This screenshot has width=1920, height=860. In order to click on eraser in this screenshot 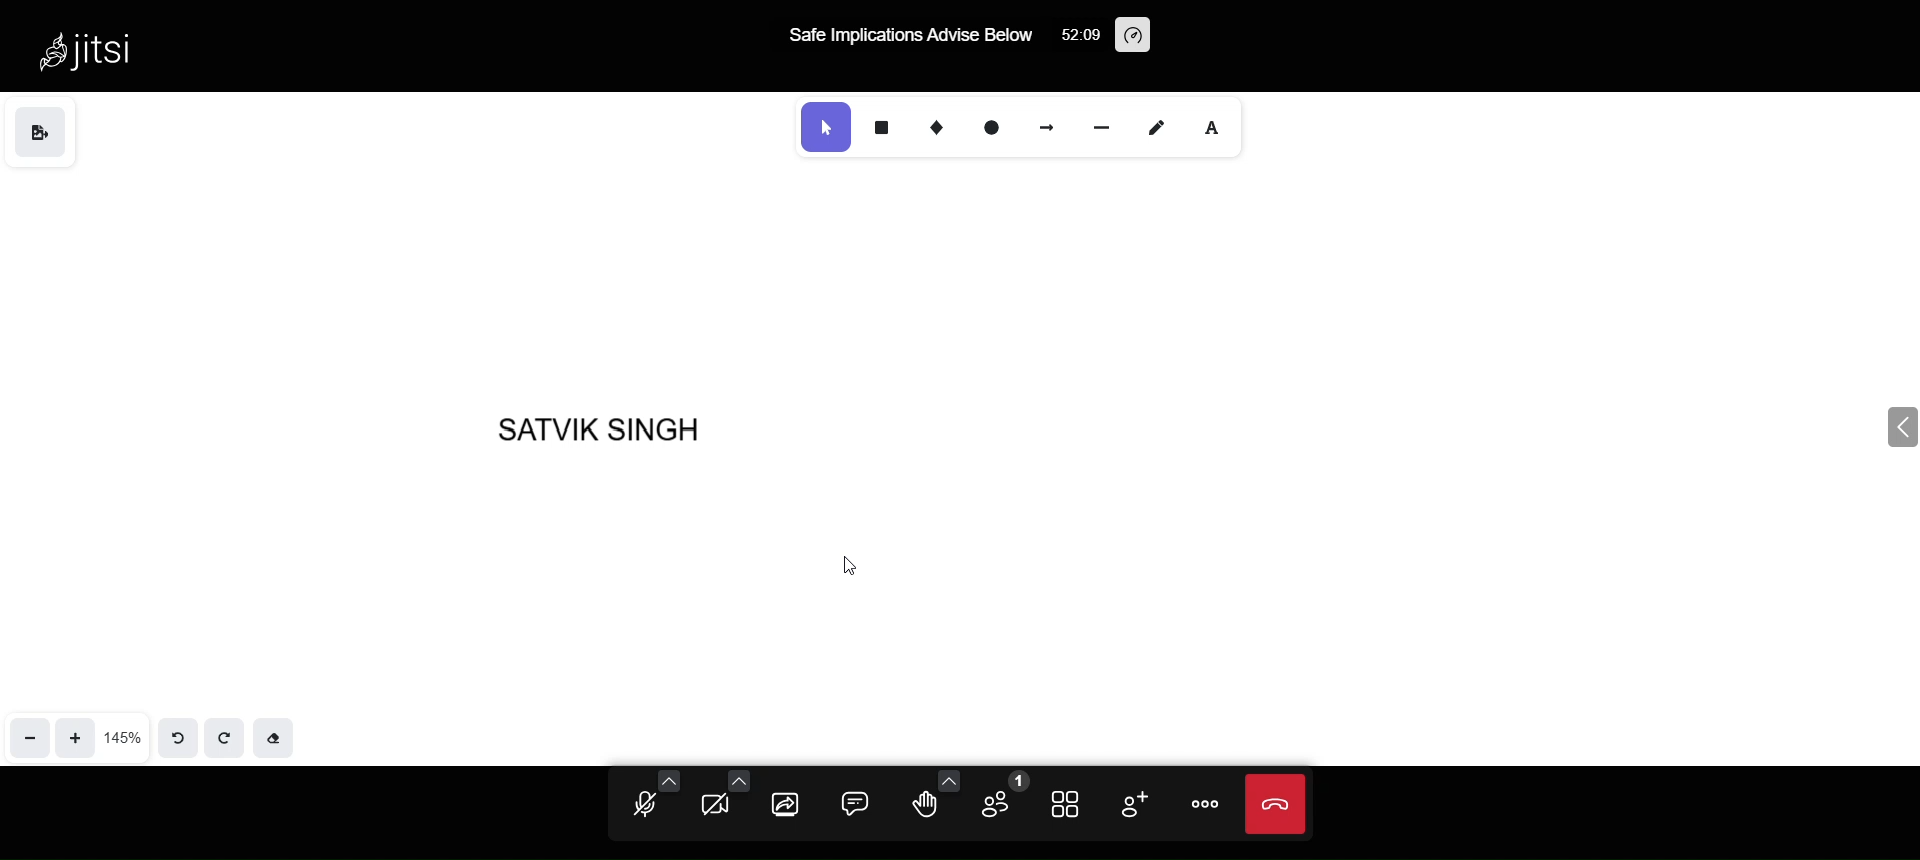, I will do `click(280, 737)`.